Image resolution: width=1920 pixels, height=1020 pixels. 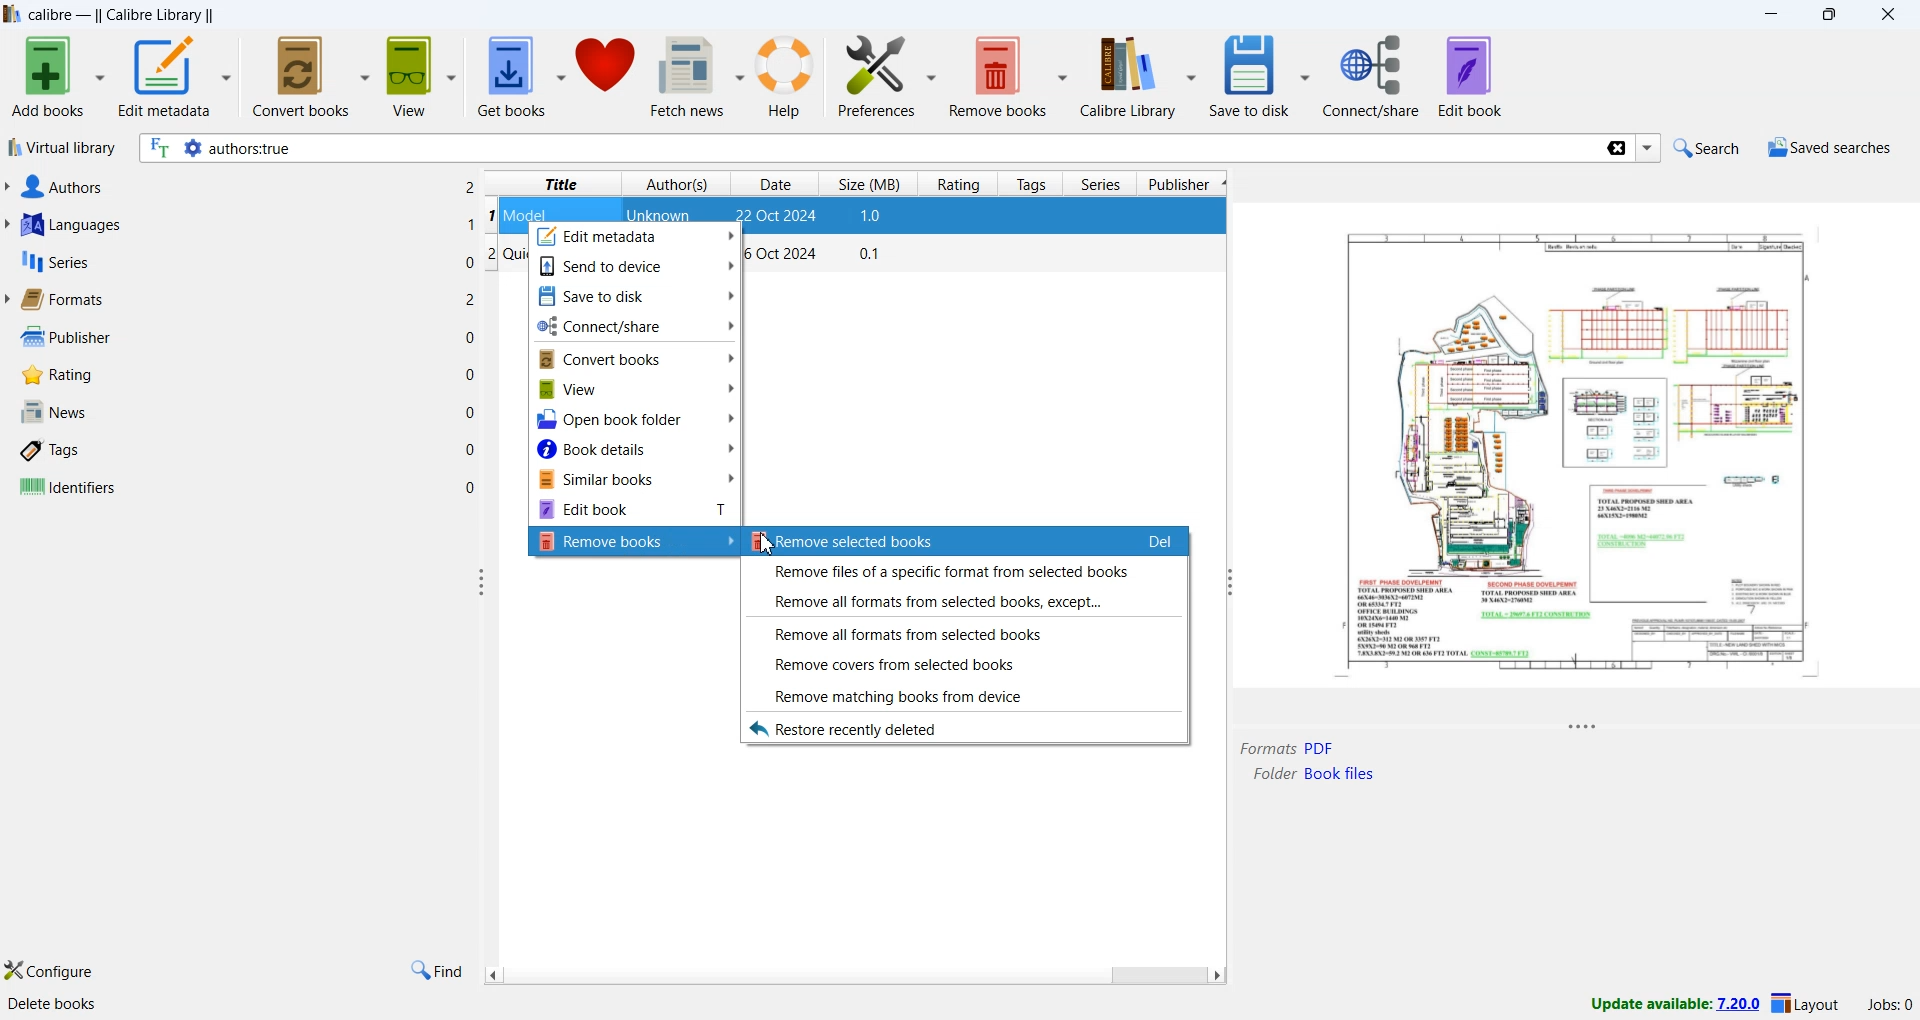 I want to click on Open book folder, so click(x=637, y=417).